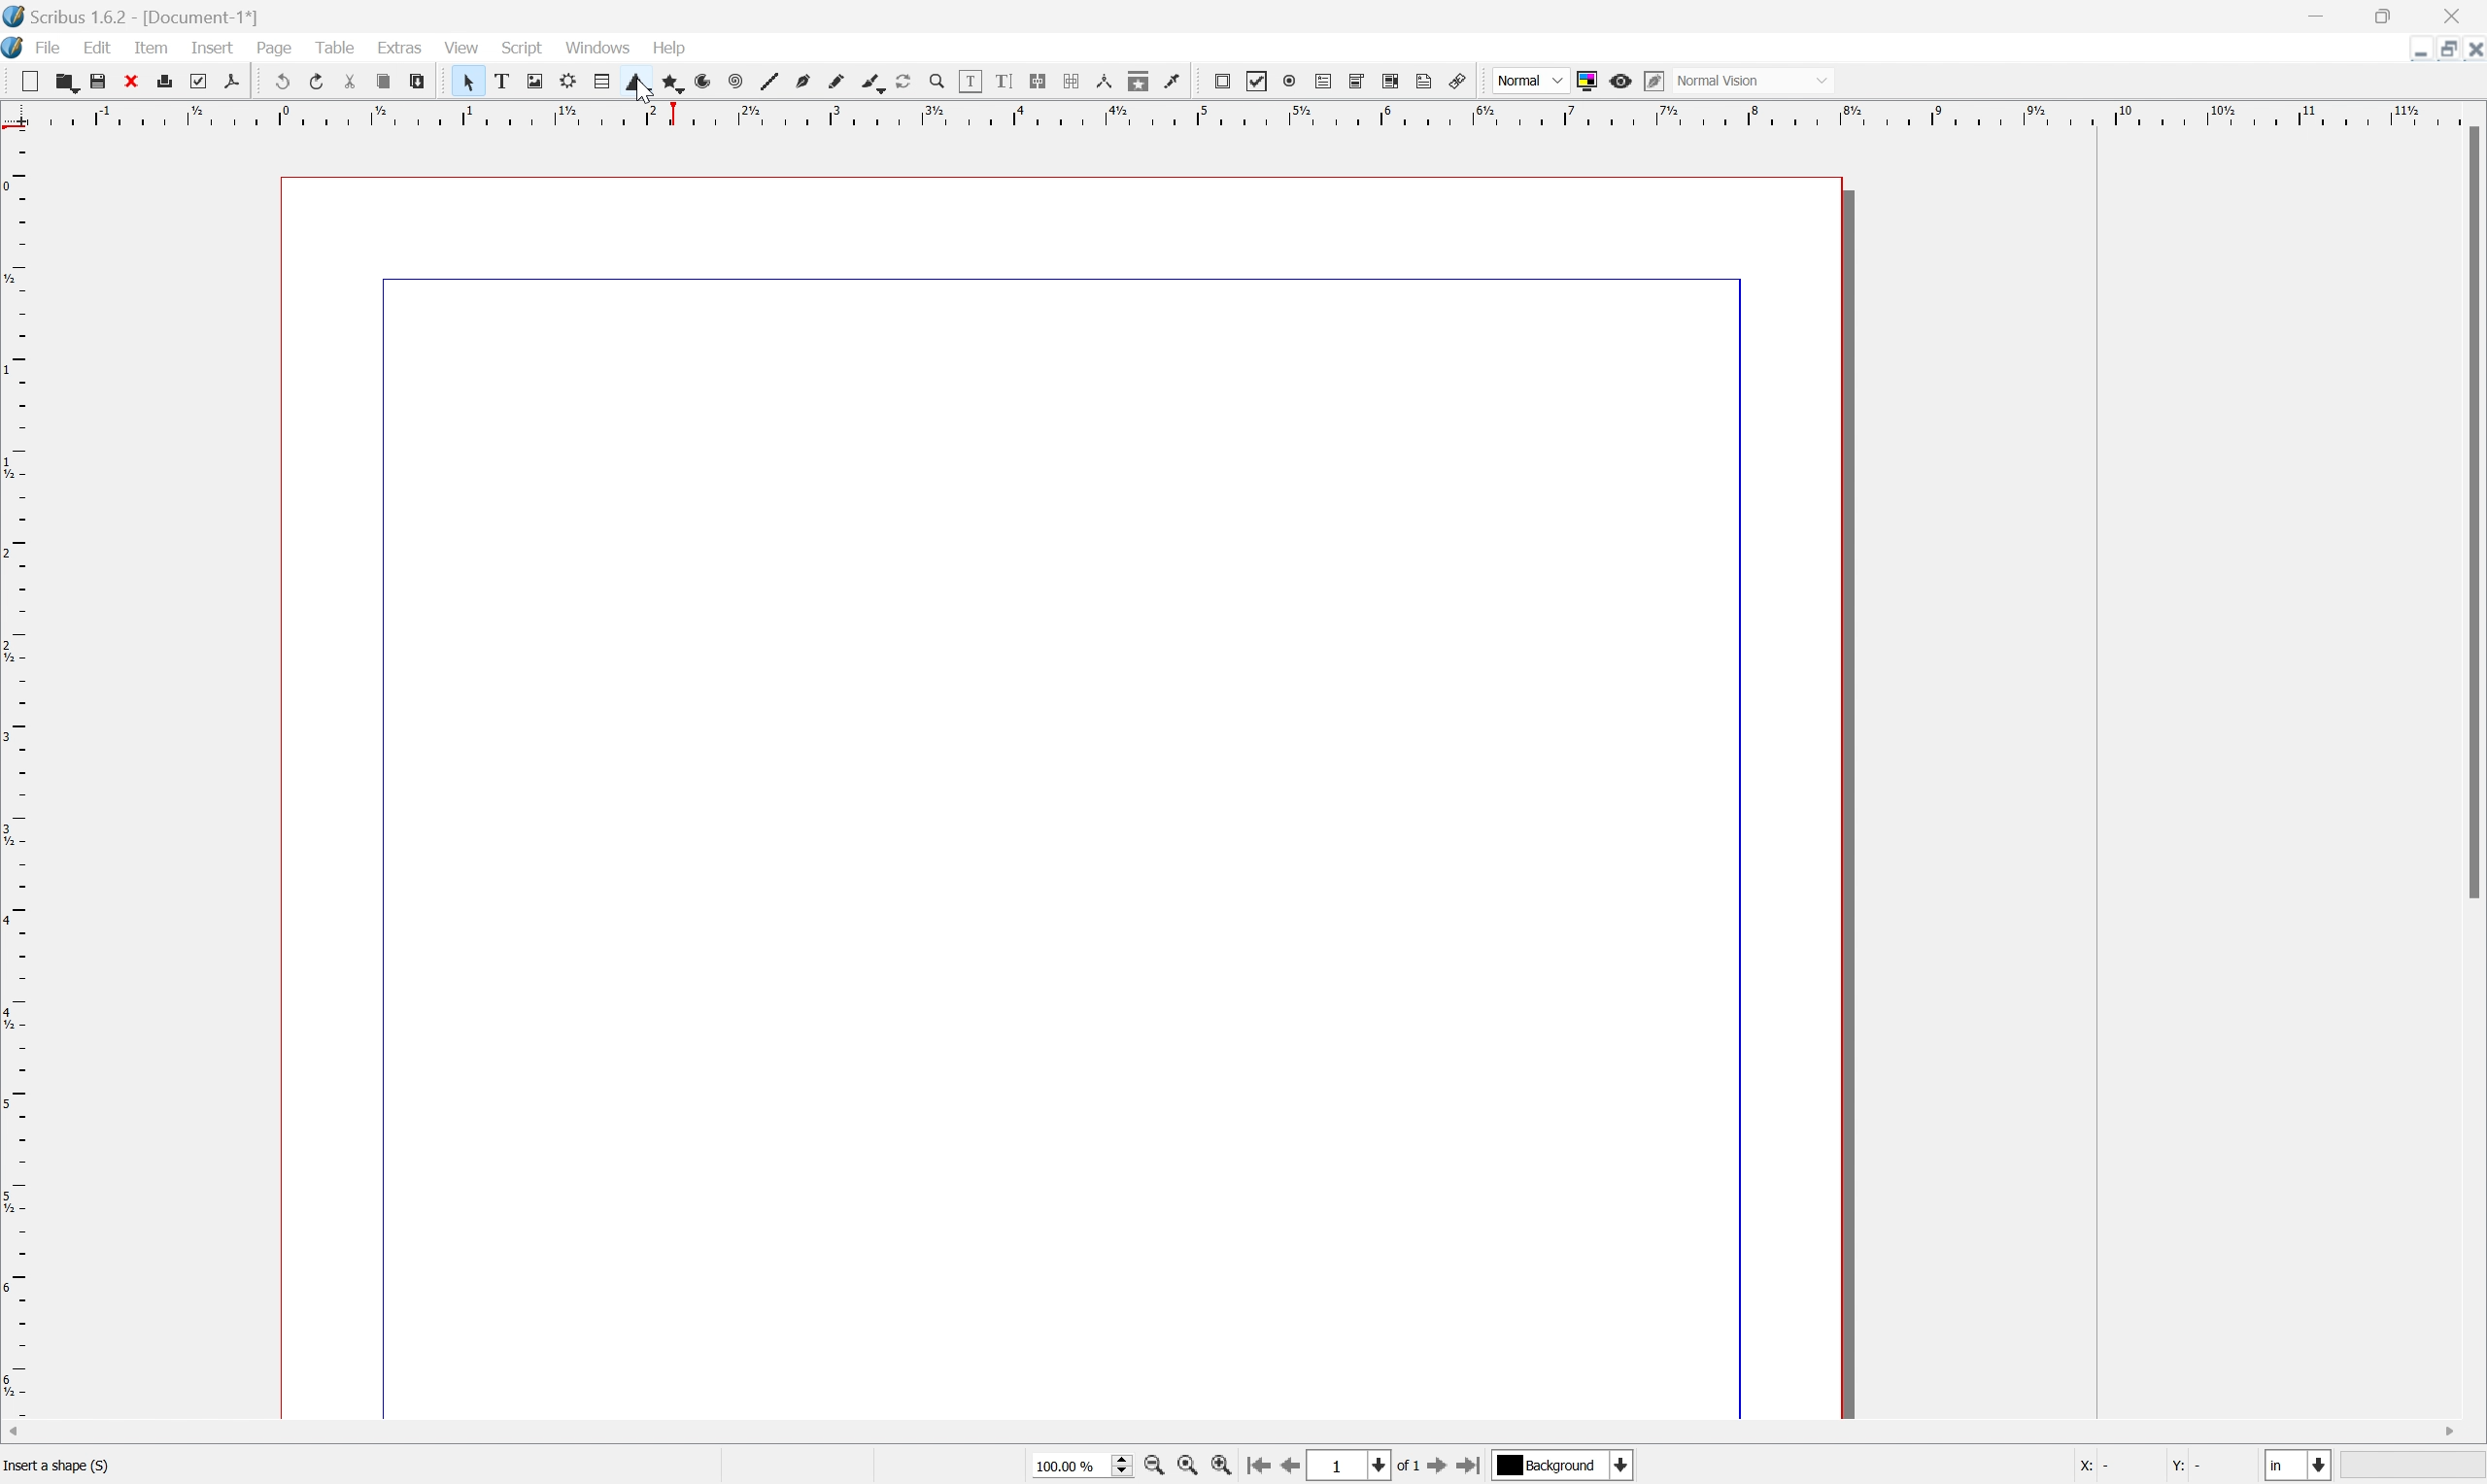 The image size is (2487, 1484). What do you see at coordinates (1286, 1469) in the screenshot?
I see `Go to previous page` at bounding box center [1286, 1469].